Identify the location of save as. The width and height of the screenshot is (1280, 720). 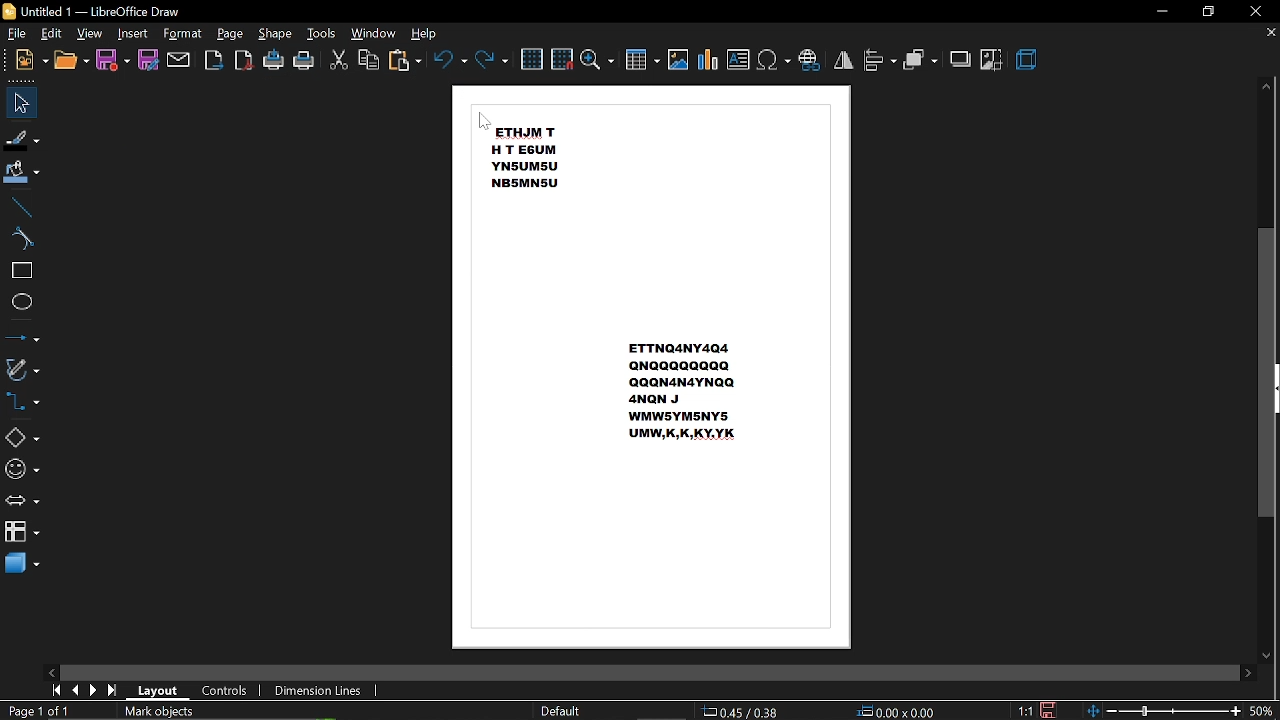
(148, 62).